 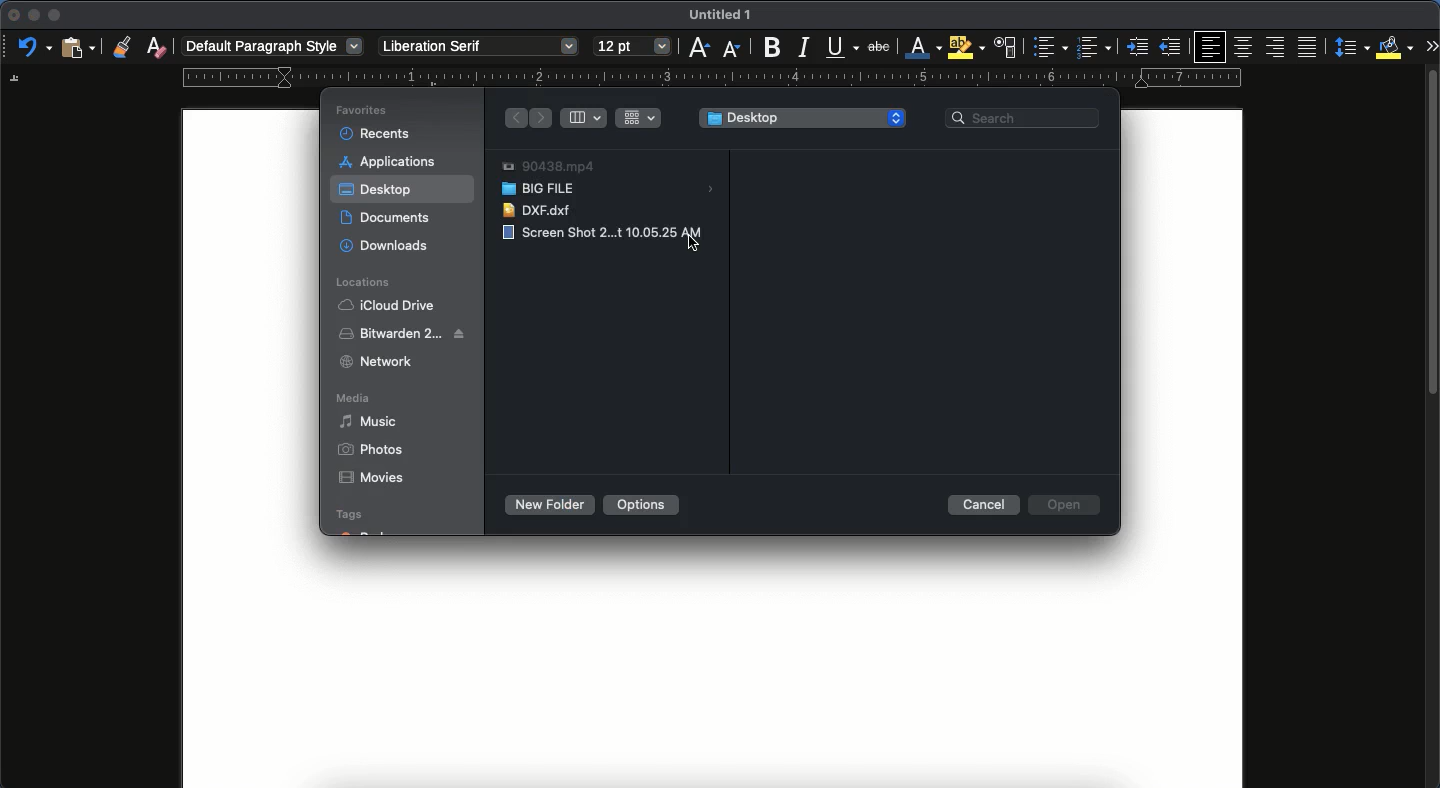 I want to click on fill color , so click(x=1395, y=46).